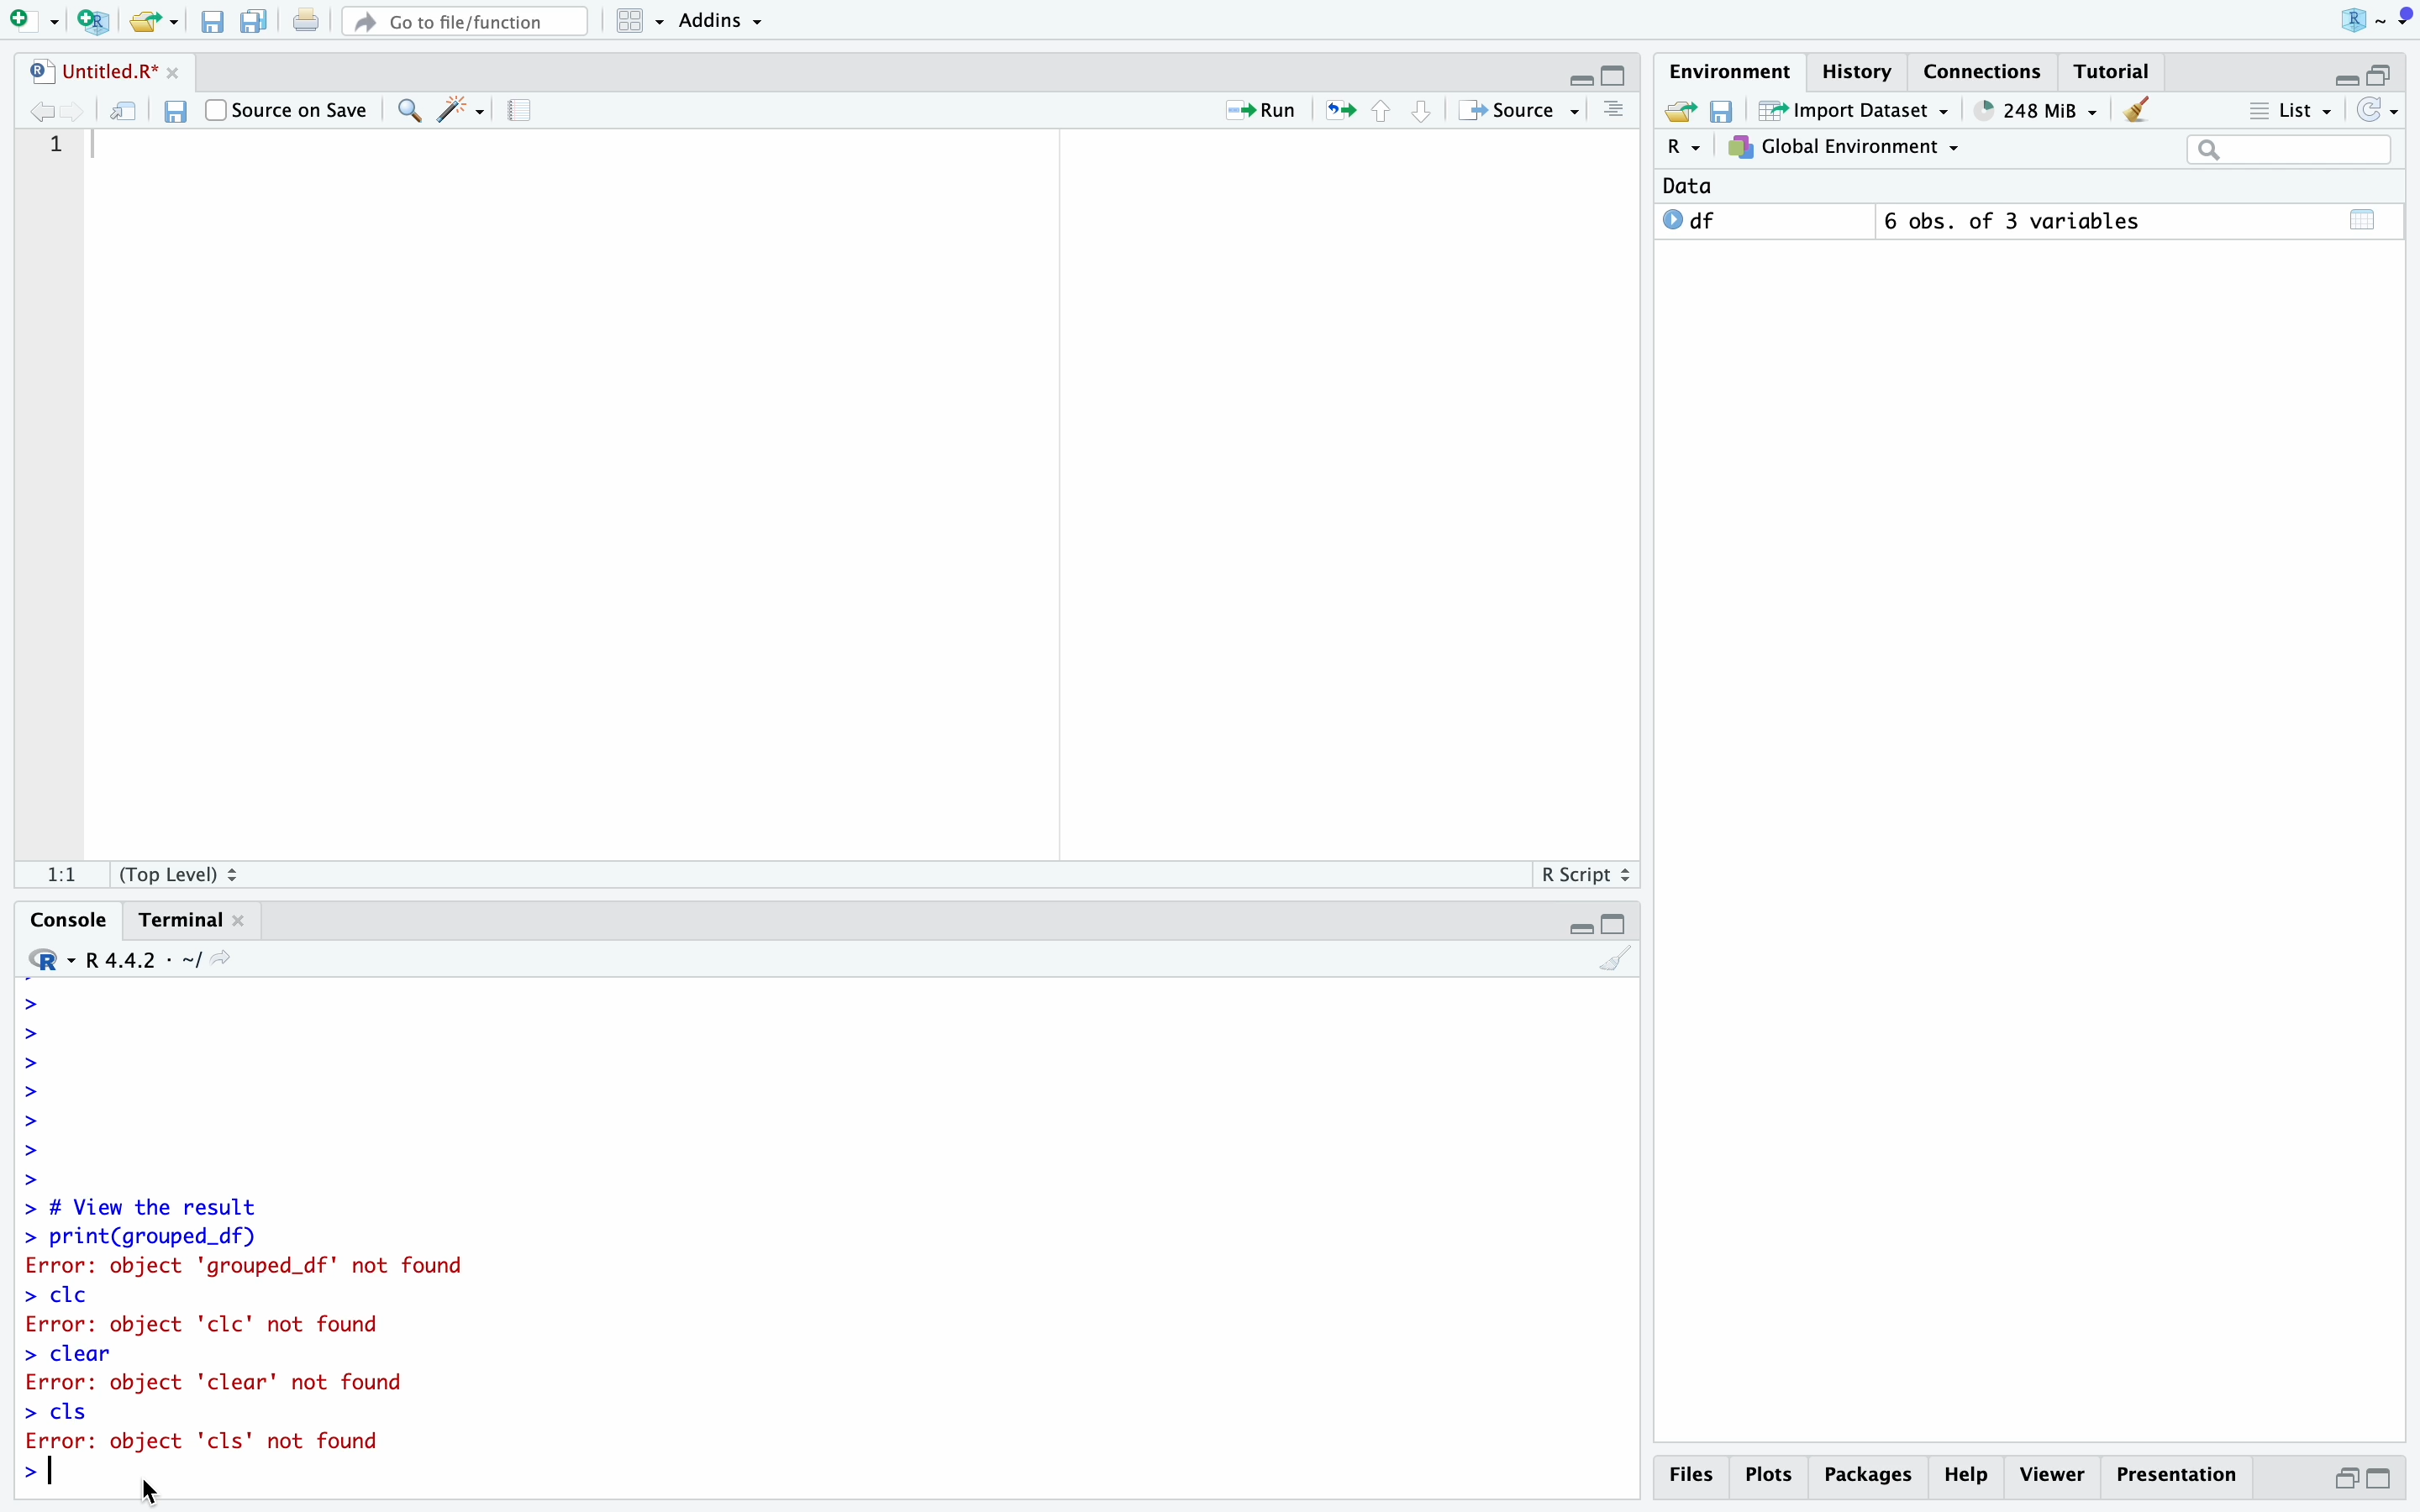 This screenshot has width=2420, height=1512. What do you see at coordinates (2342, 1477) in the screenshot?
I see `Half Height` at bounding box center [2342, 1477].